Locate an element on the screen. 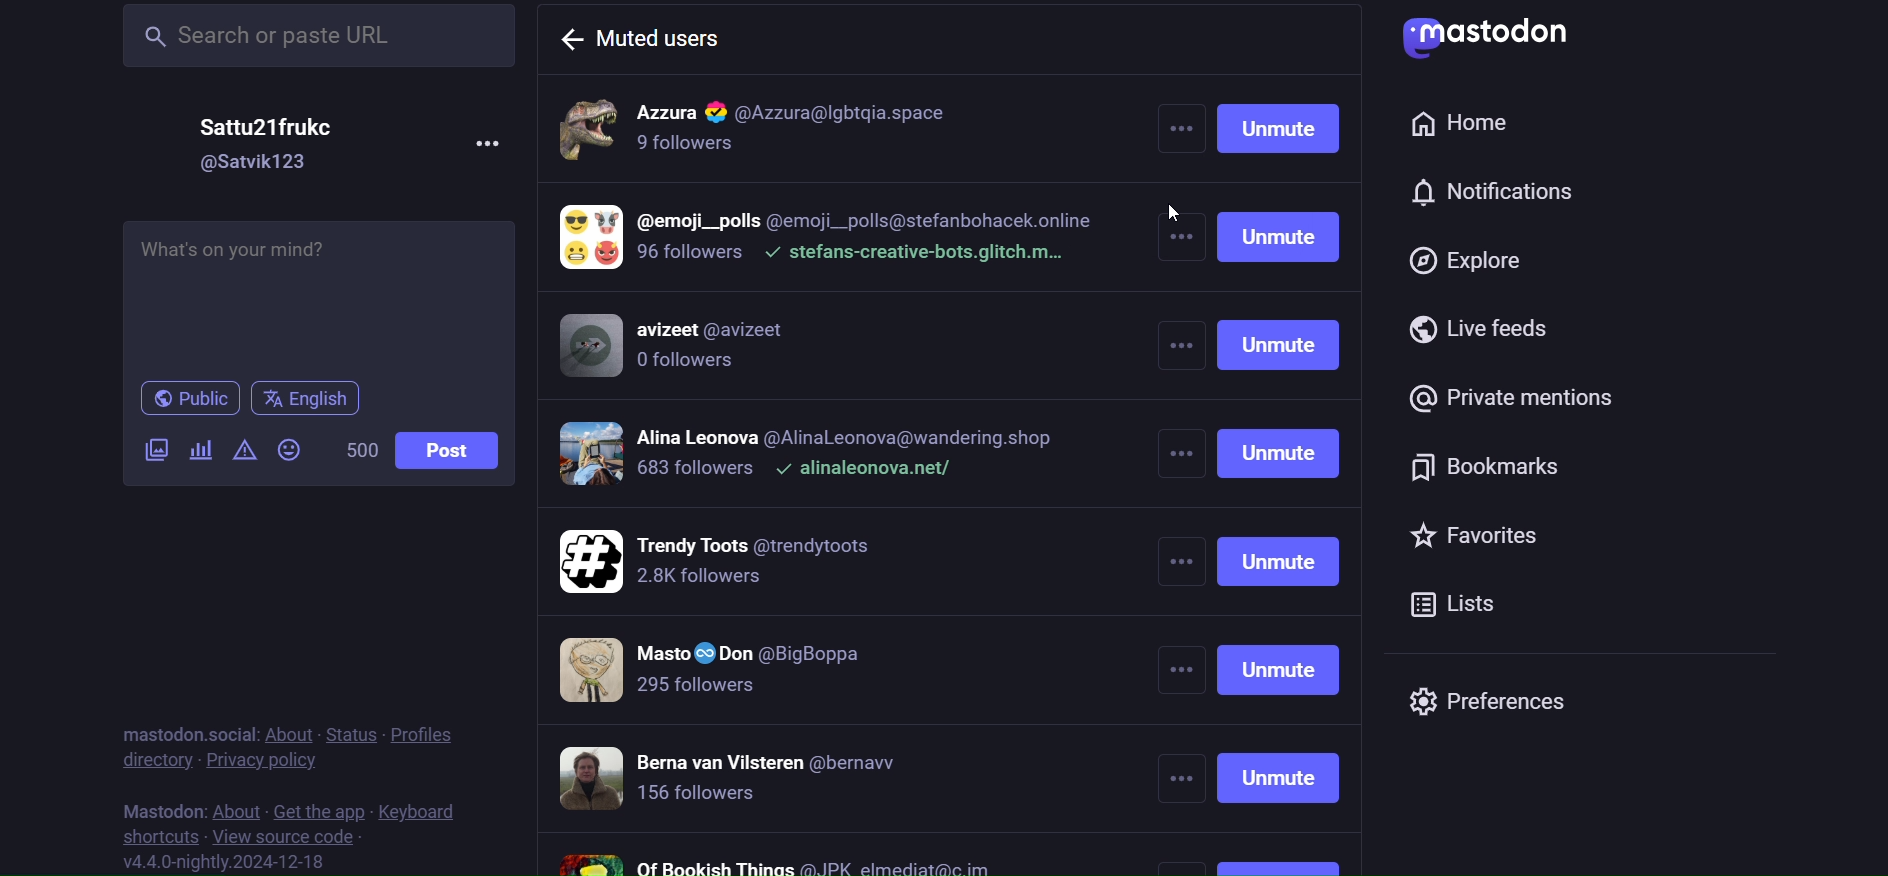 The width and height of the screenshot is (1888, 876). image/video is located at coordinates (156, 449).